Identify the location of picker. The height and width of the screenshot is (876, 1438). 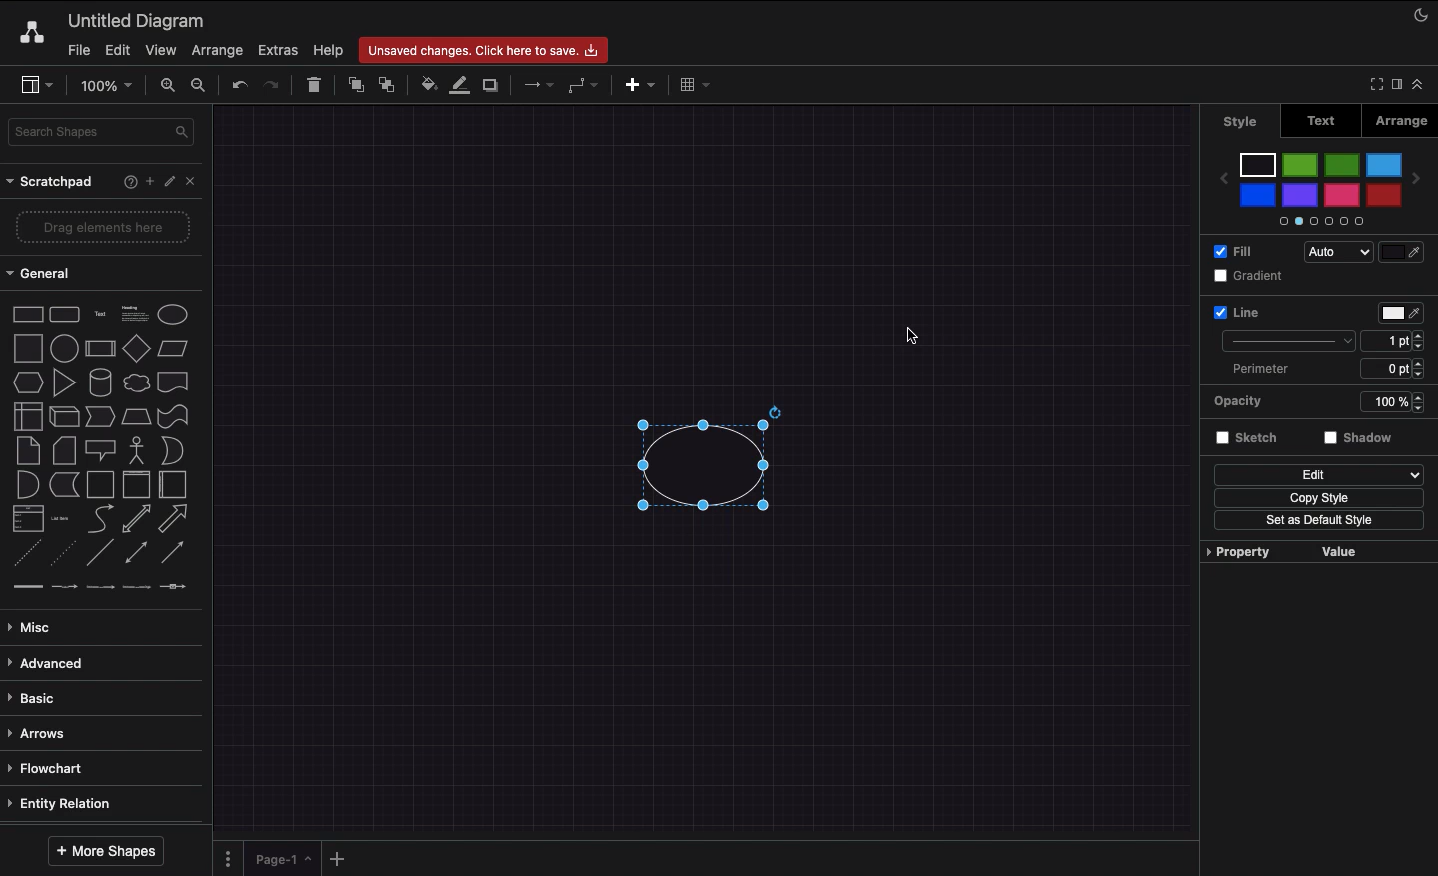
(1403, 308).